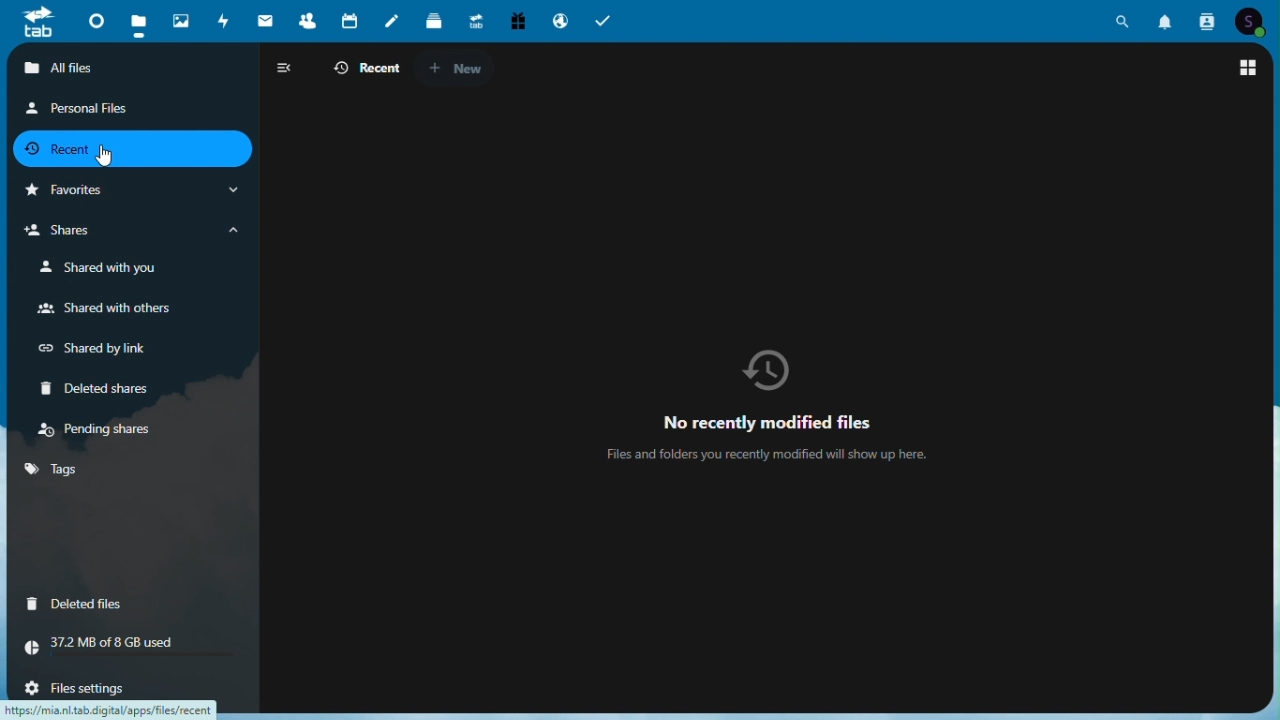 This screenshot has width=1280, height=720. Describe the element at coordinates (137, 69) in the screenshot. I see `All files` at that location.